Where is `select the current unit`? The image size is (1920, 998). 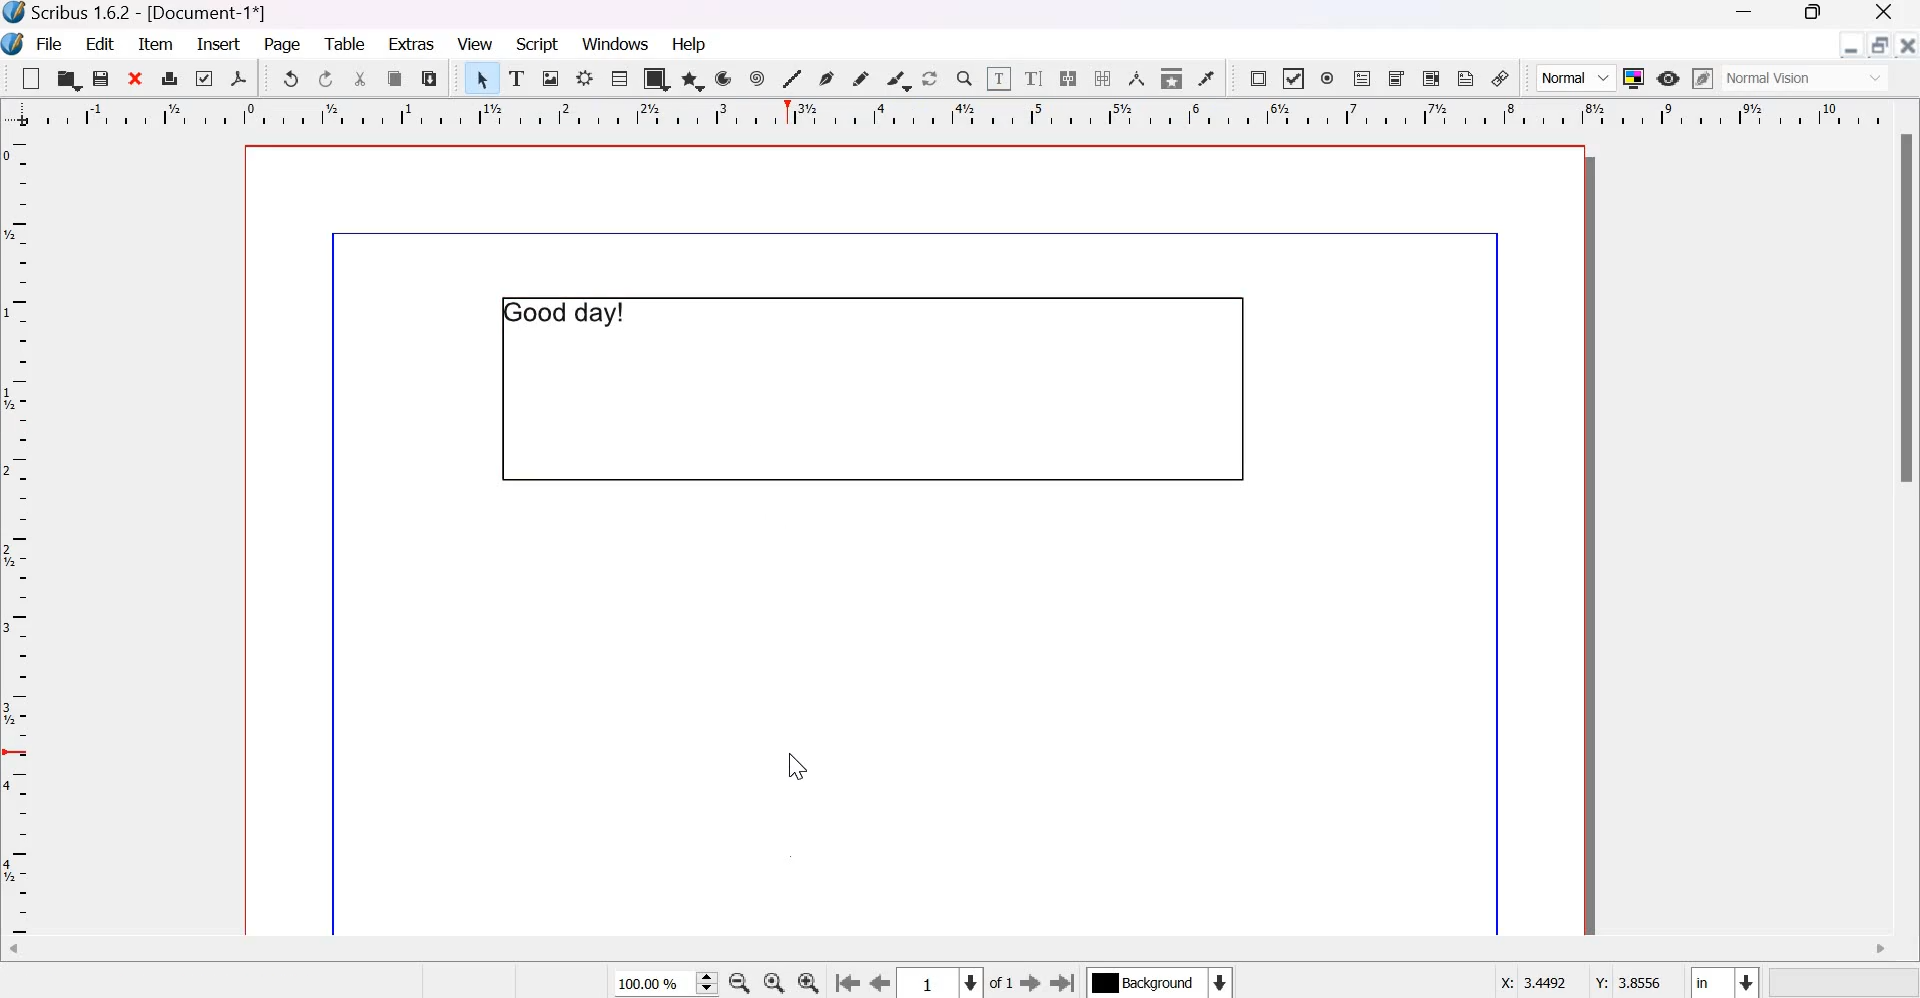
select the current unit is located at coordinates (1724, 980).